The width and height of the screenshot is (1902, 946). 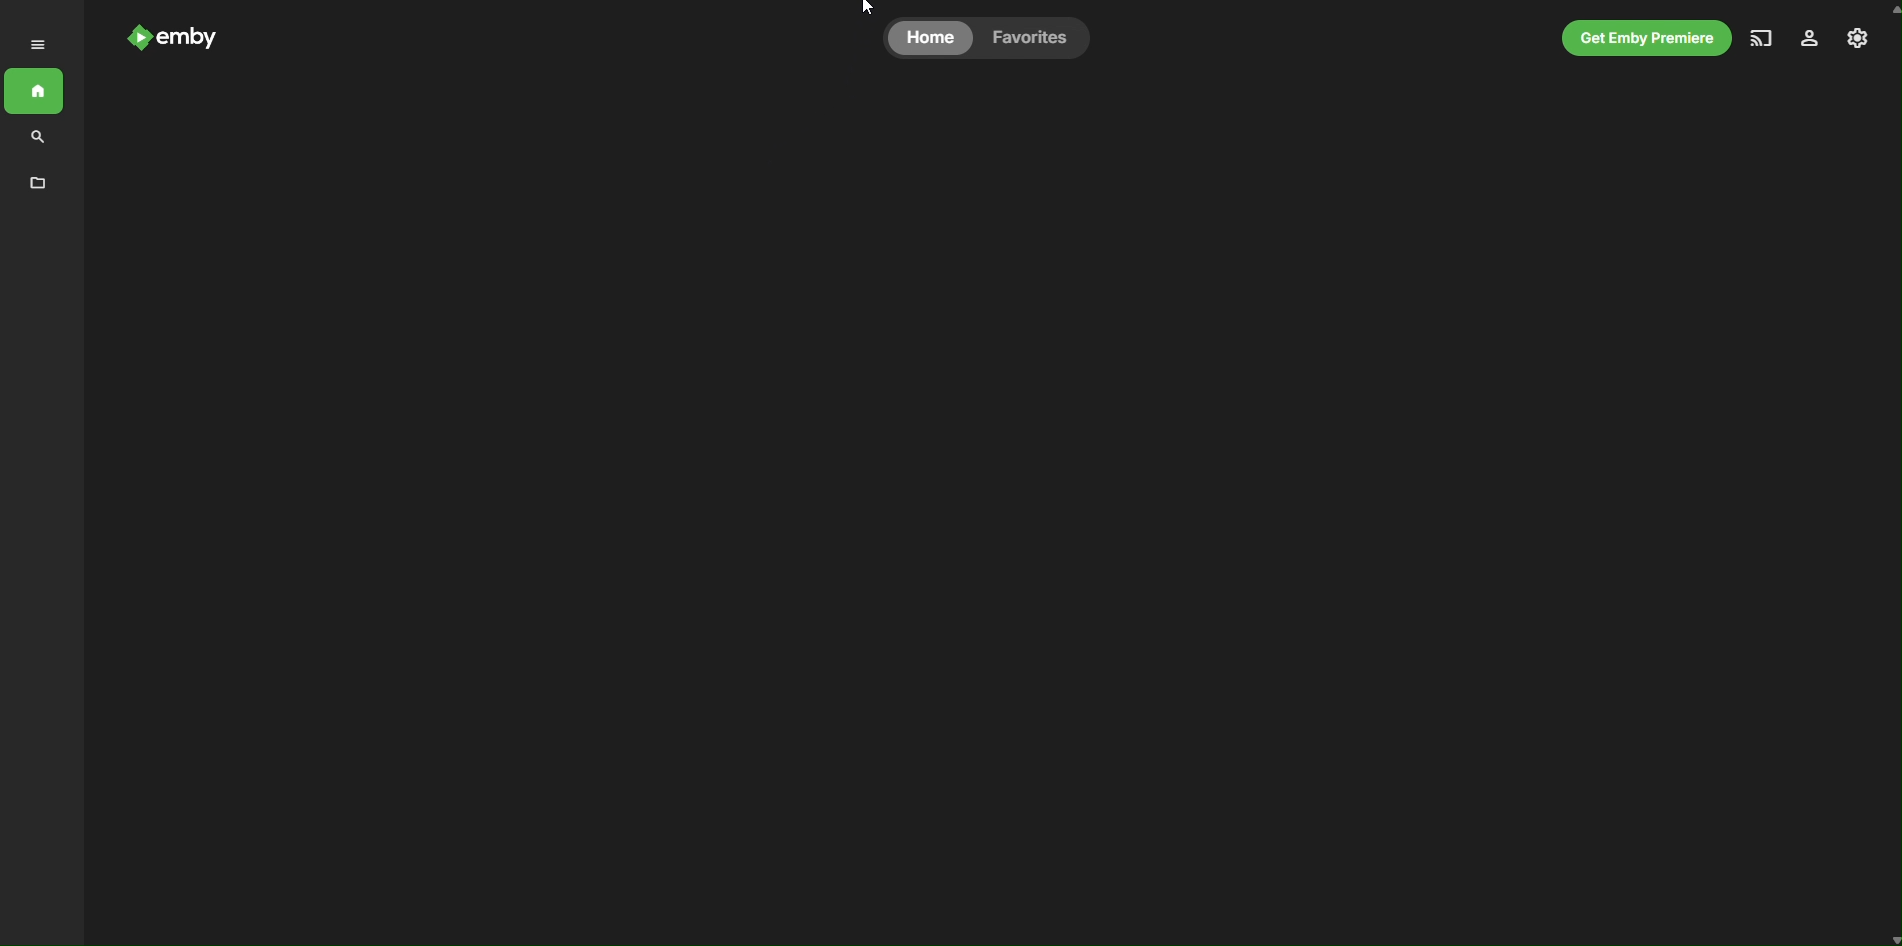 What do you see at coordinates (38, 184) in the screenshot?
I see `Files` at bounding box center [38, 184].